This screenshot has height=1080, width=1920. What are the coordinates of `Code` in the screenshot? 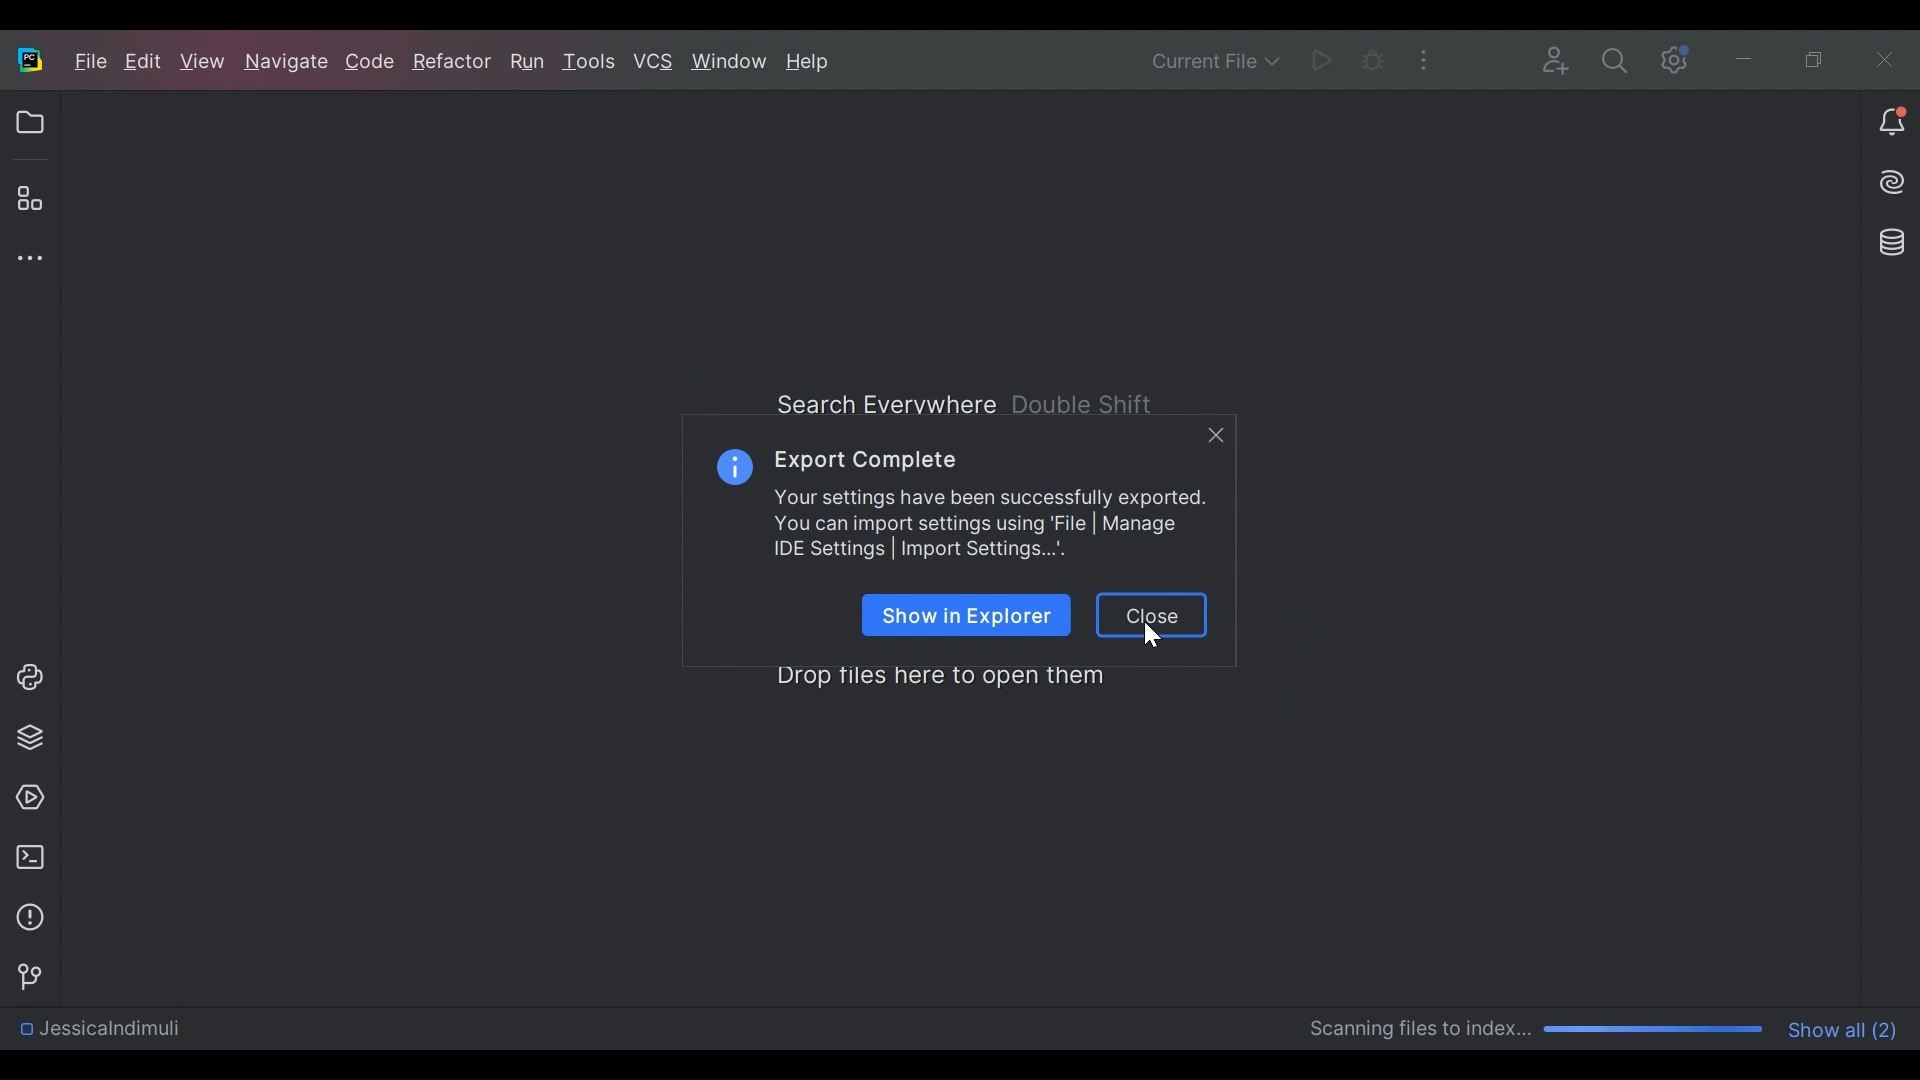 It's located at (372, 64).